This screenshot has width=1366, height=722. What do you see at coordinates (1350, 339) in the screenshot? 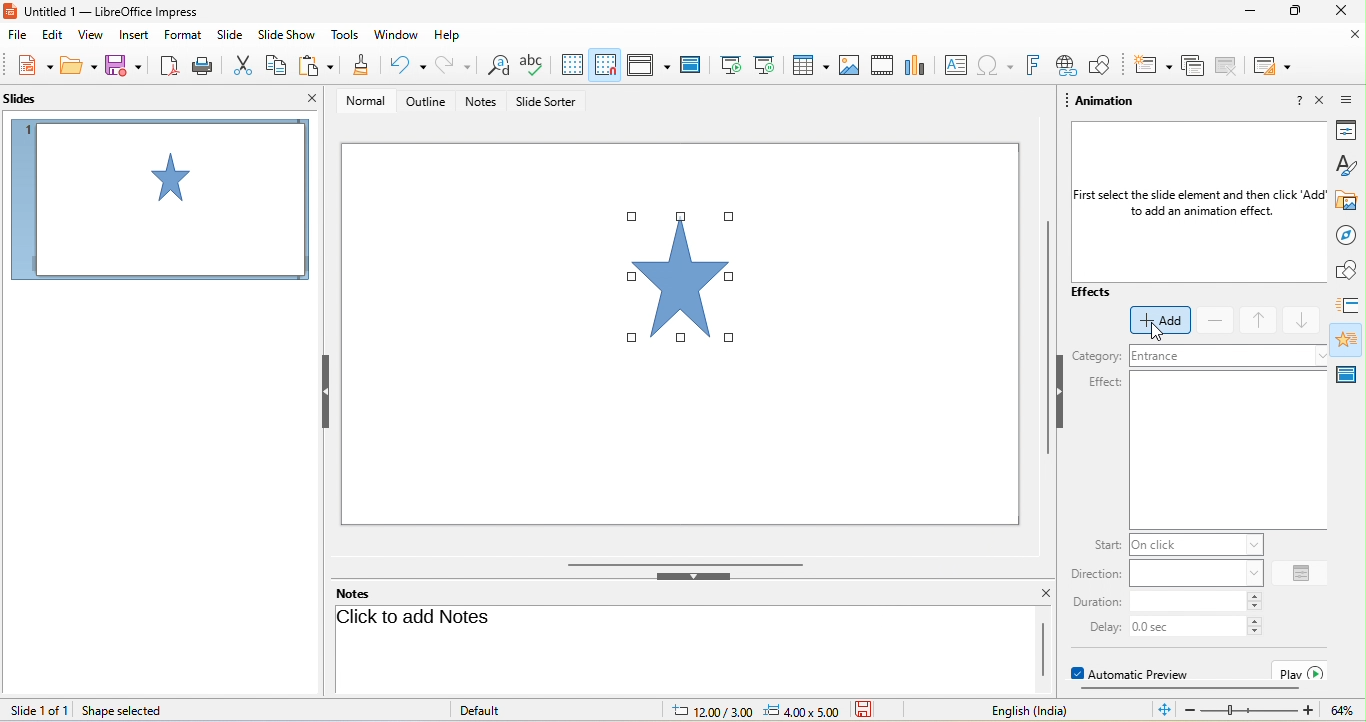
I see `animation` at bounding box center [1350, 339].